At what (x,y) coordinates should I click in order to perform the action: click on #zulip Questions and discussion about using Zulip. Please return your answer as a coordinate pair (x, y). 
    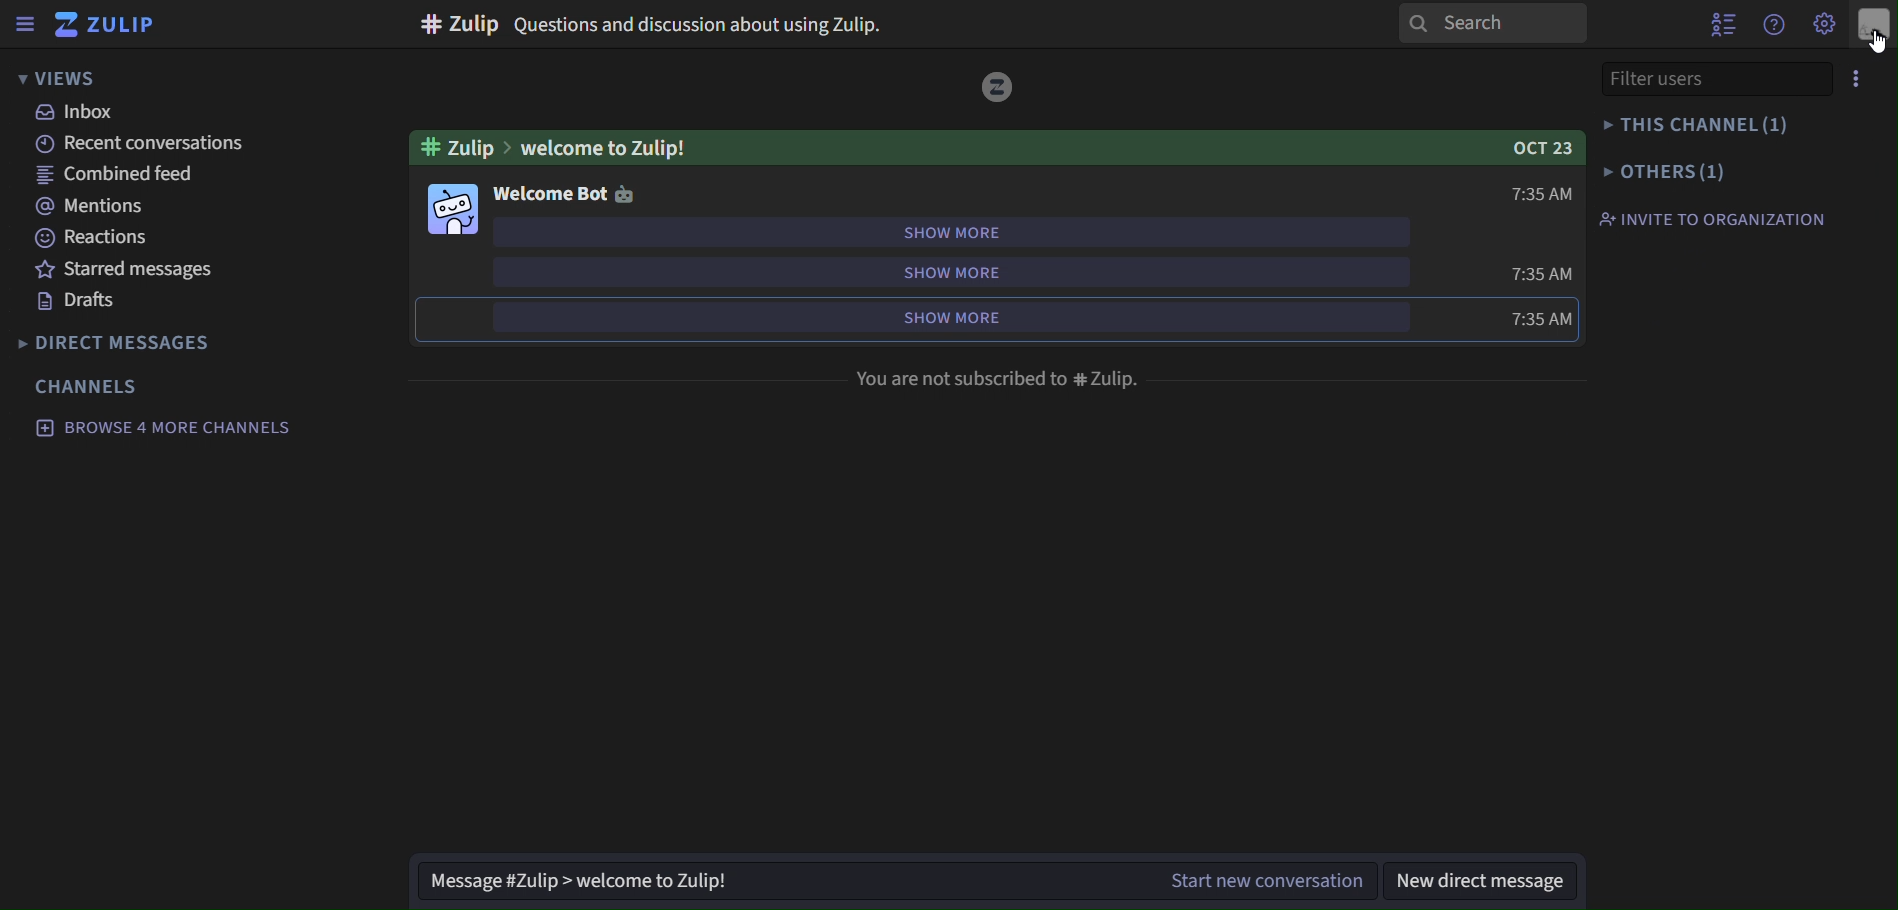
    Looking at the image, I should click on (660, 25).